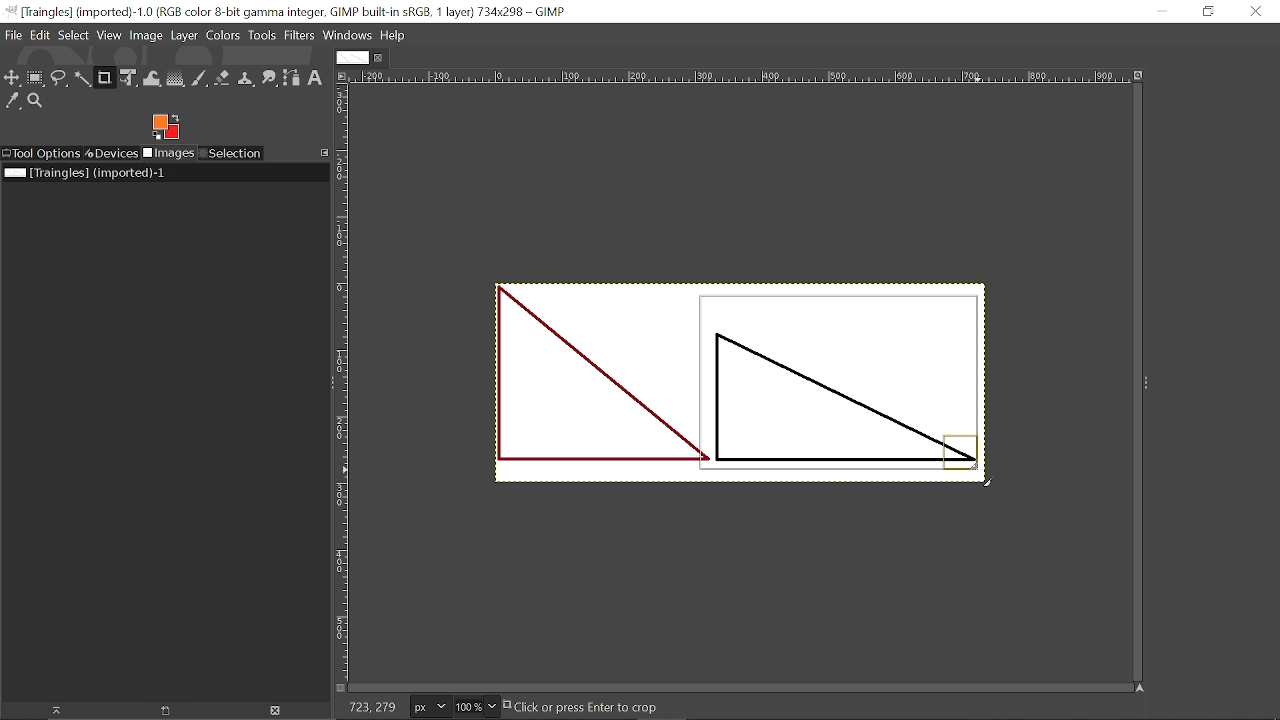  Describe the element at coordinates (1138, 74) in the screenshot. I see `Zoom image when window size changes` at that location.